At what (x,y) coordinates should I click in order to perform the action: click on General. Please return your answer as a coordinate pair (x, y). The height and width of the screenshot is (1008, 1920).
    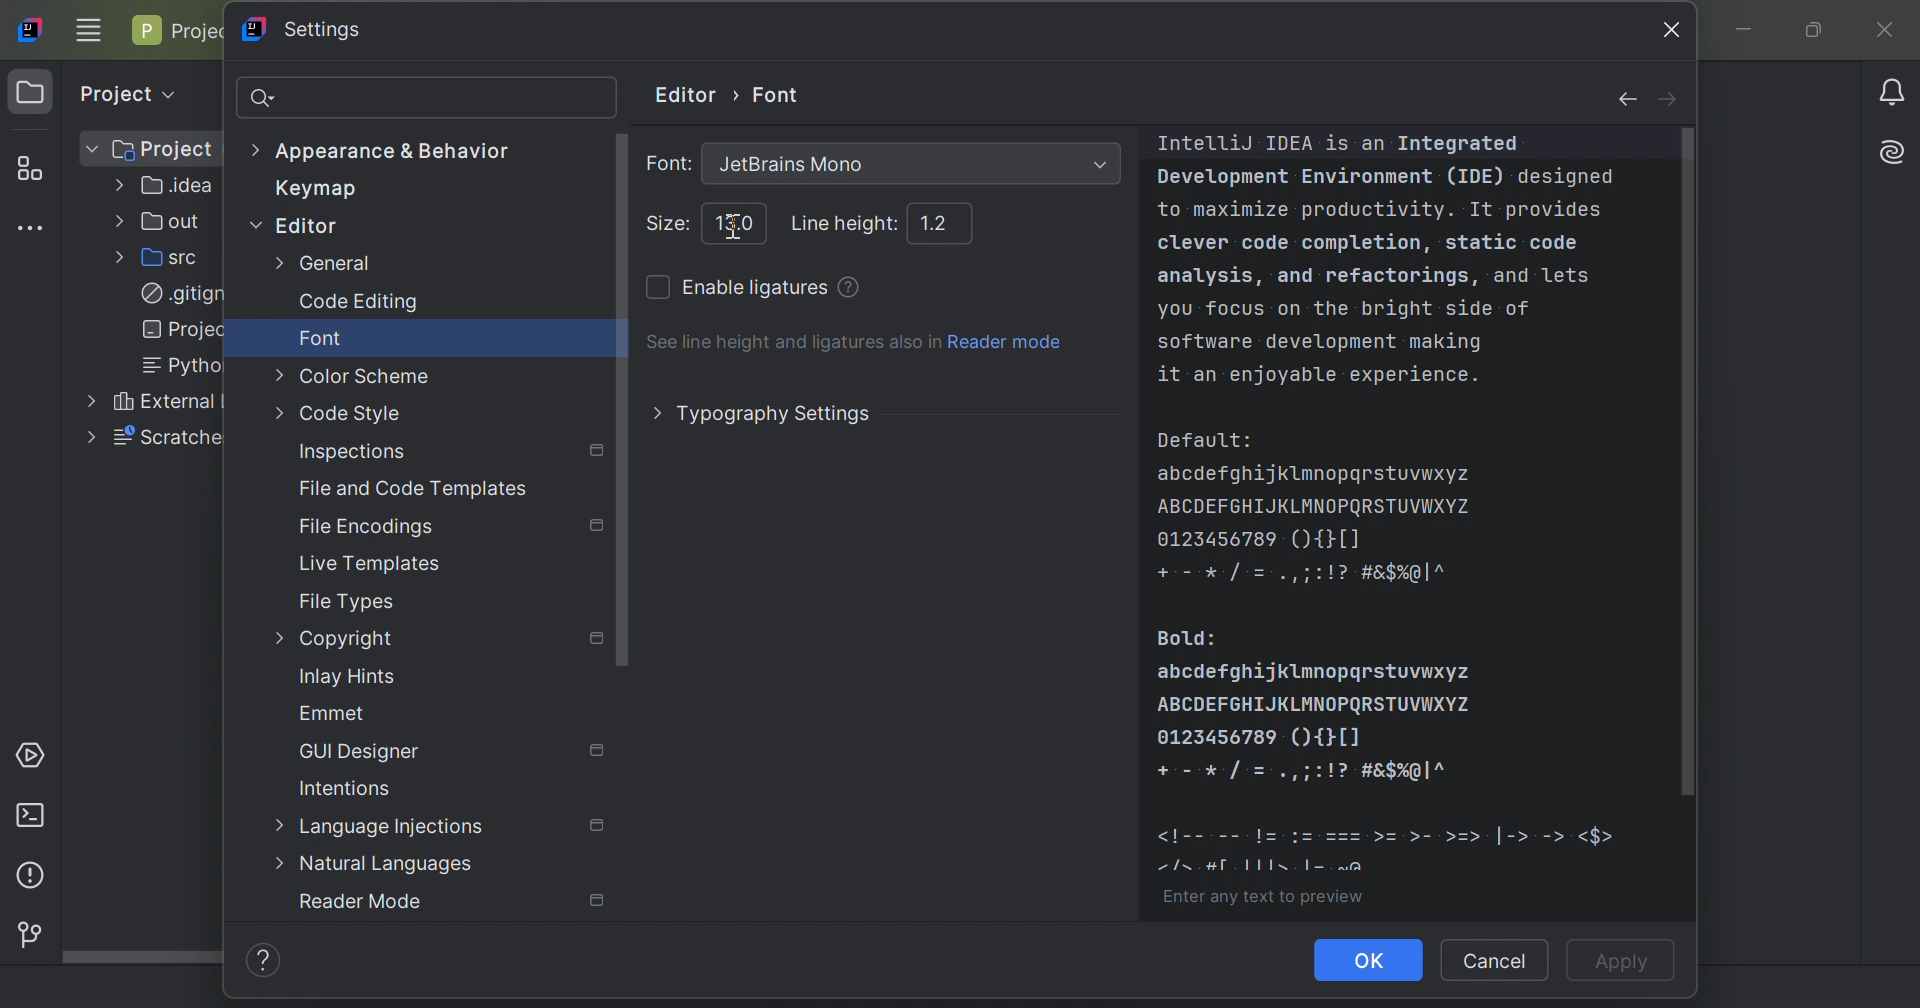
    Looking at the image, I should click on (324, 263).